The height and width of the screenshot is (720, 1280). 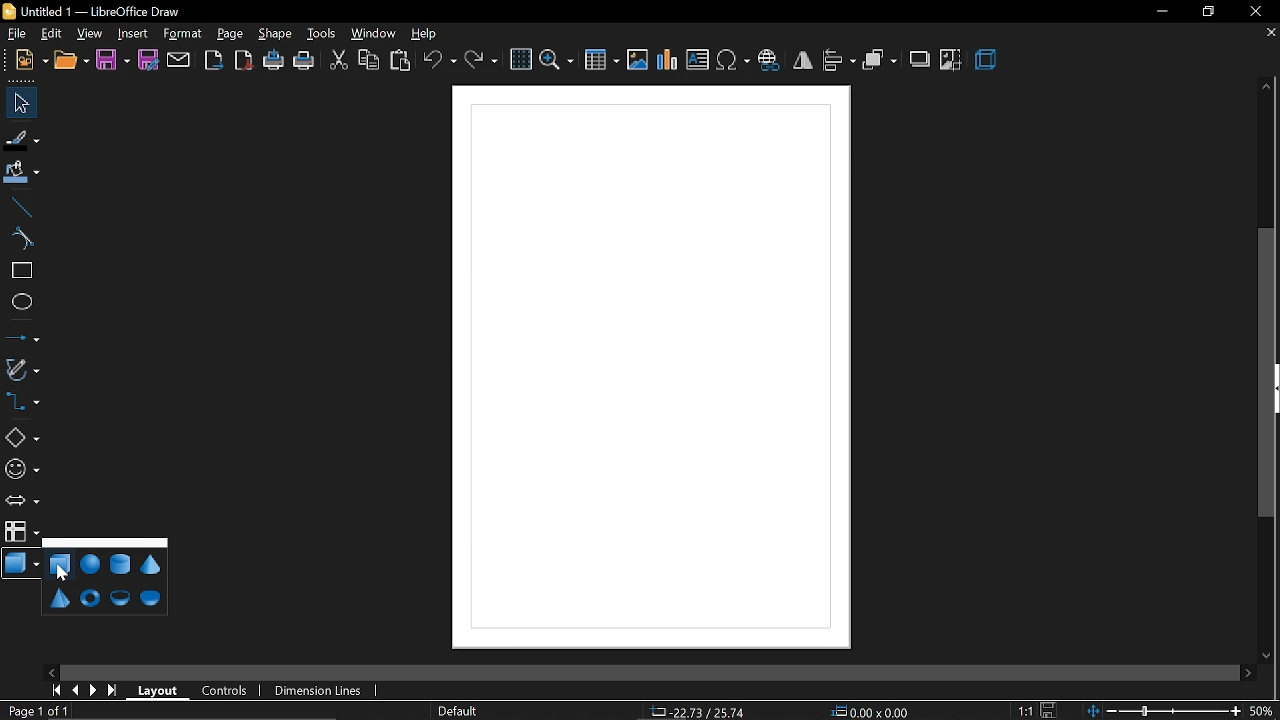 What do you see at coordinates (112, 691) in the screenshot?
I see `go to last page` at bounding box center [112, 691].